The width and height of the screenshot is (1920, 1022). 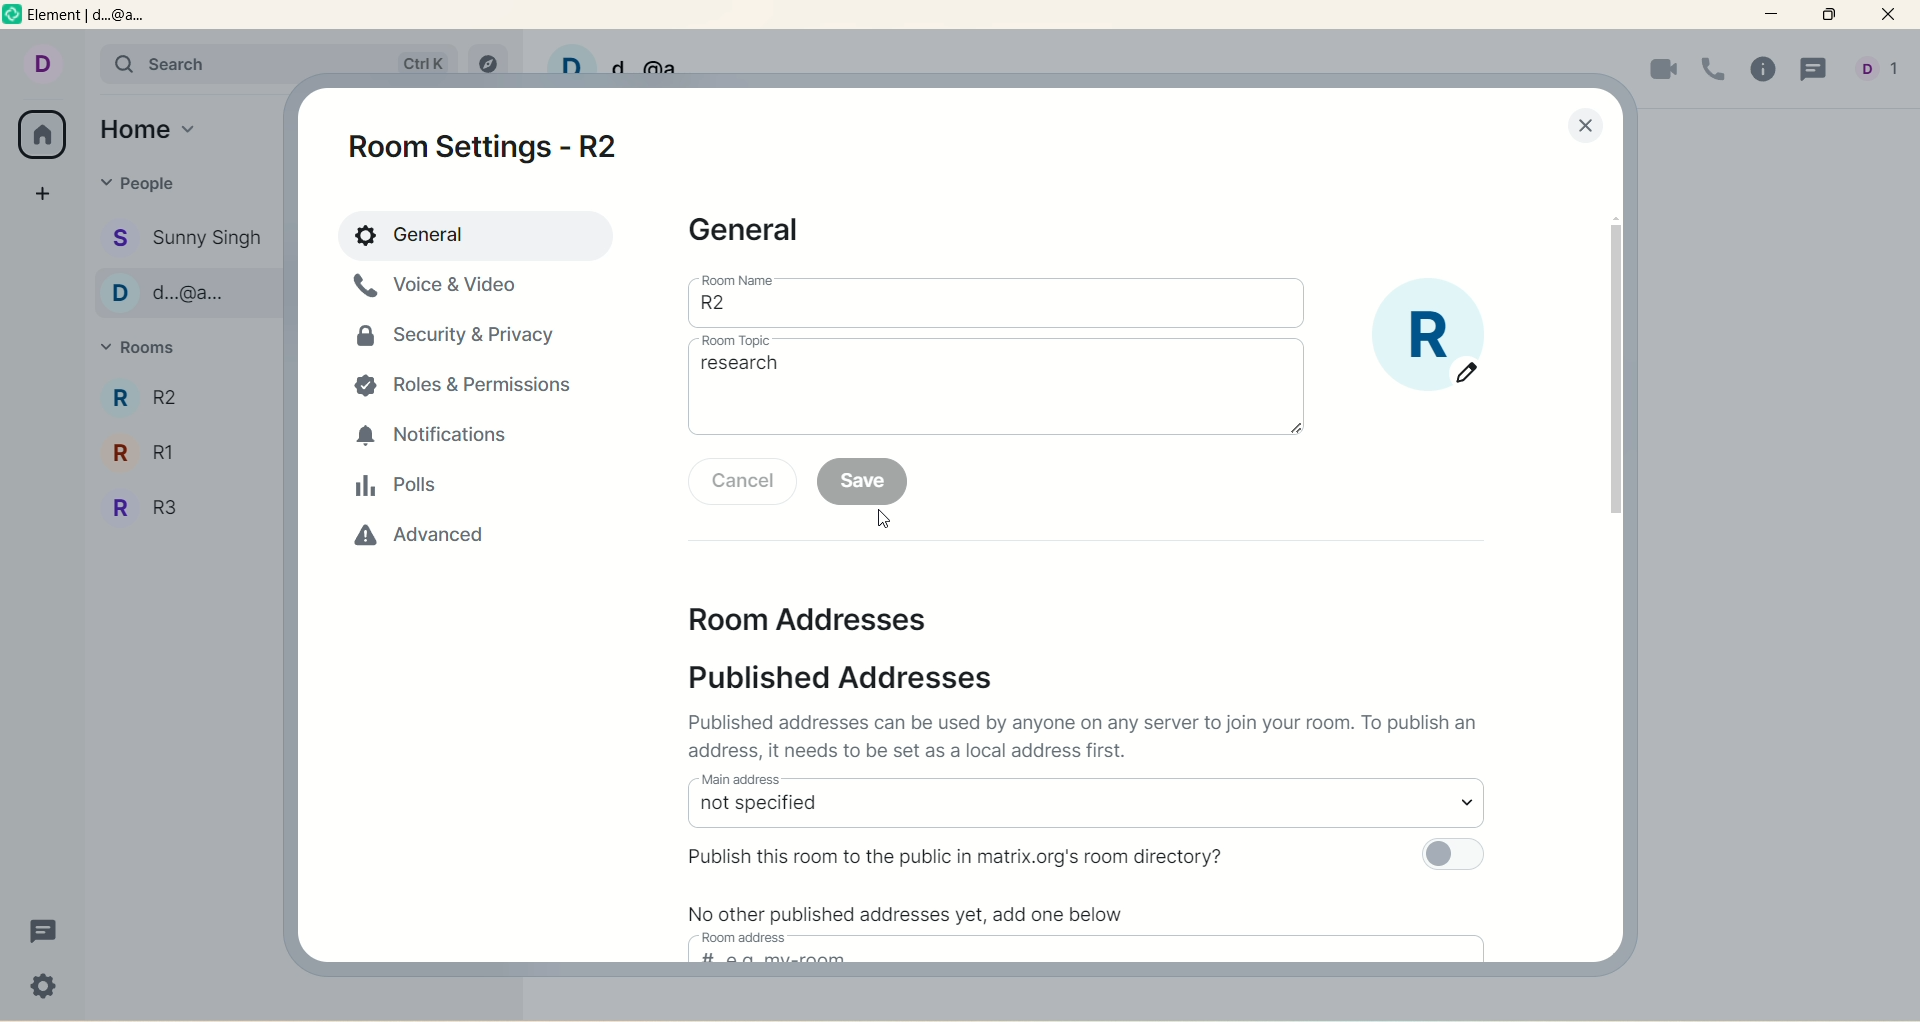 What do you see at coordinates (45, 989) in the screenshot?
I see `settings` at bounding box center [45, 989].